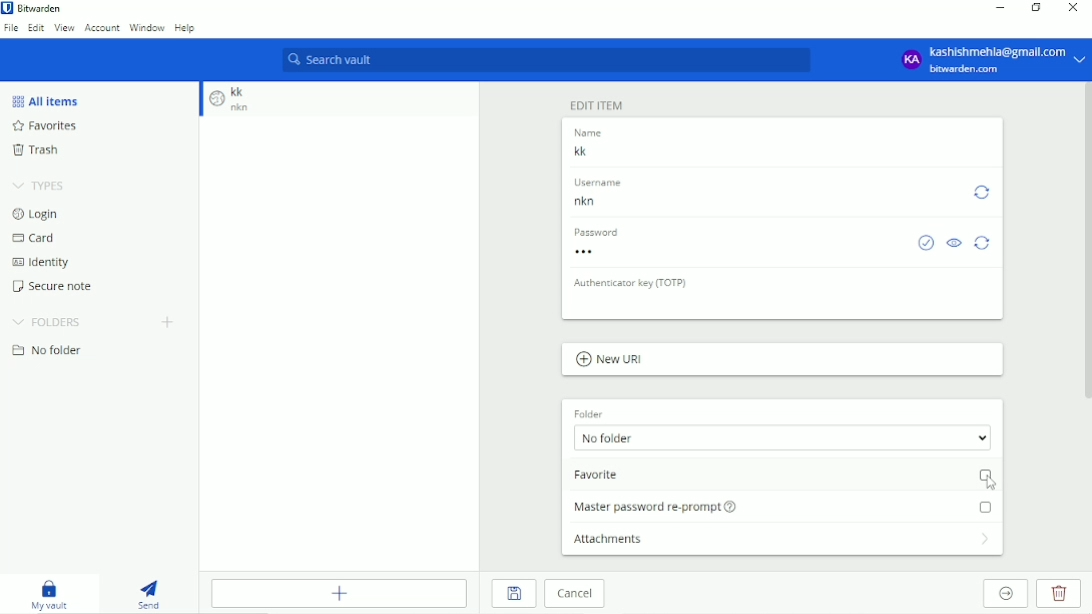 This screenshot has width=1092, height=614. Describe the element at coordinates (64, 28) in the screenshot. I see `View` at that location.